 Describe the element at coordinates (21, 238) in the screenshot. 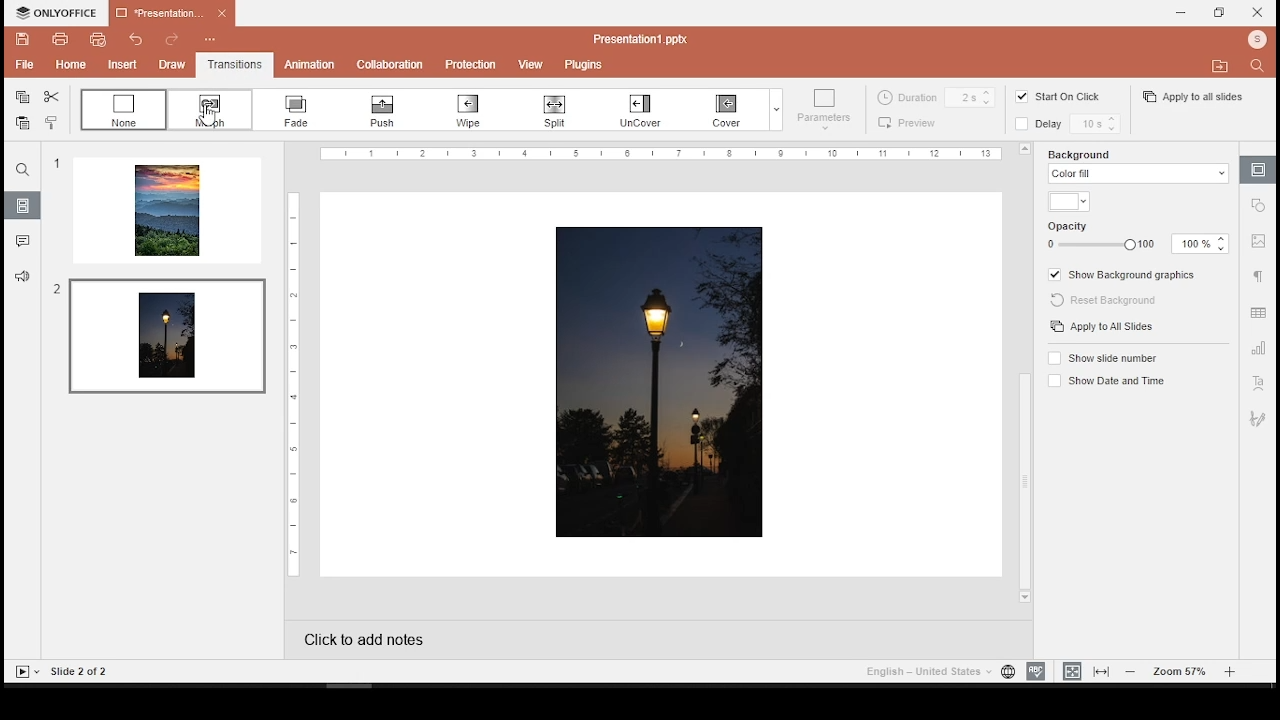

I see `comments` at that location.